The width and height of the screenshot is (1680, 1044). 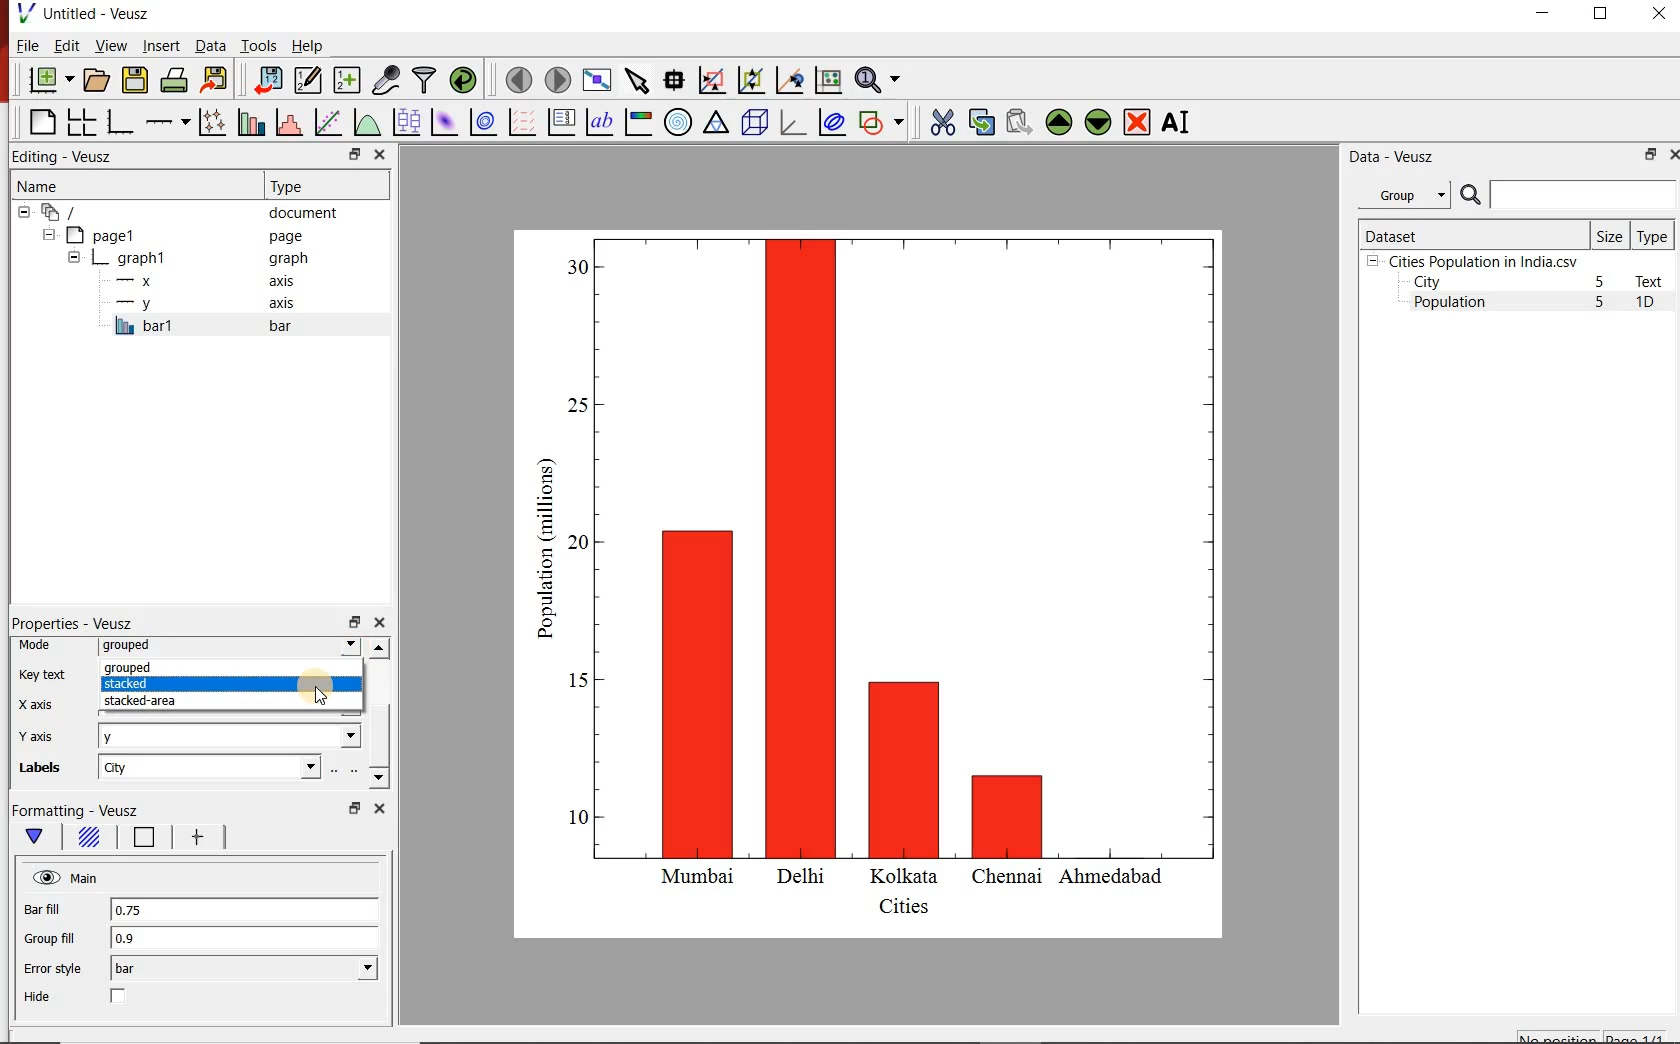 I want to click on close, so click(x=377, y=808).